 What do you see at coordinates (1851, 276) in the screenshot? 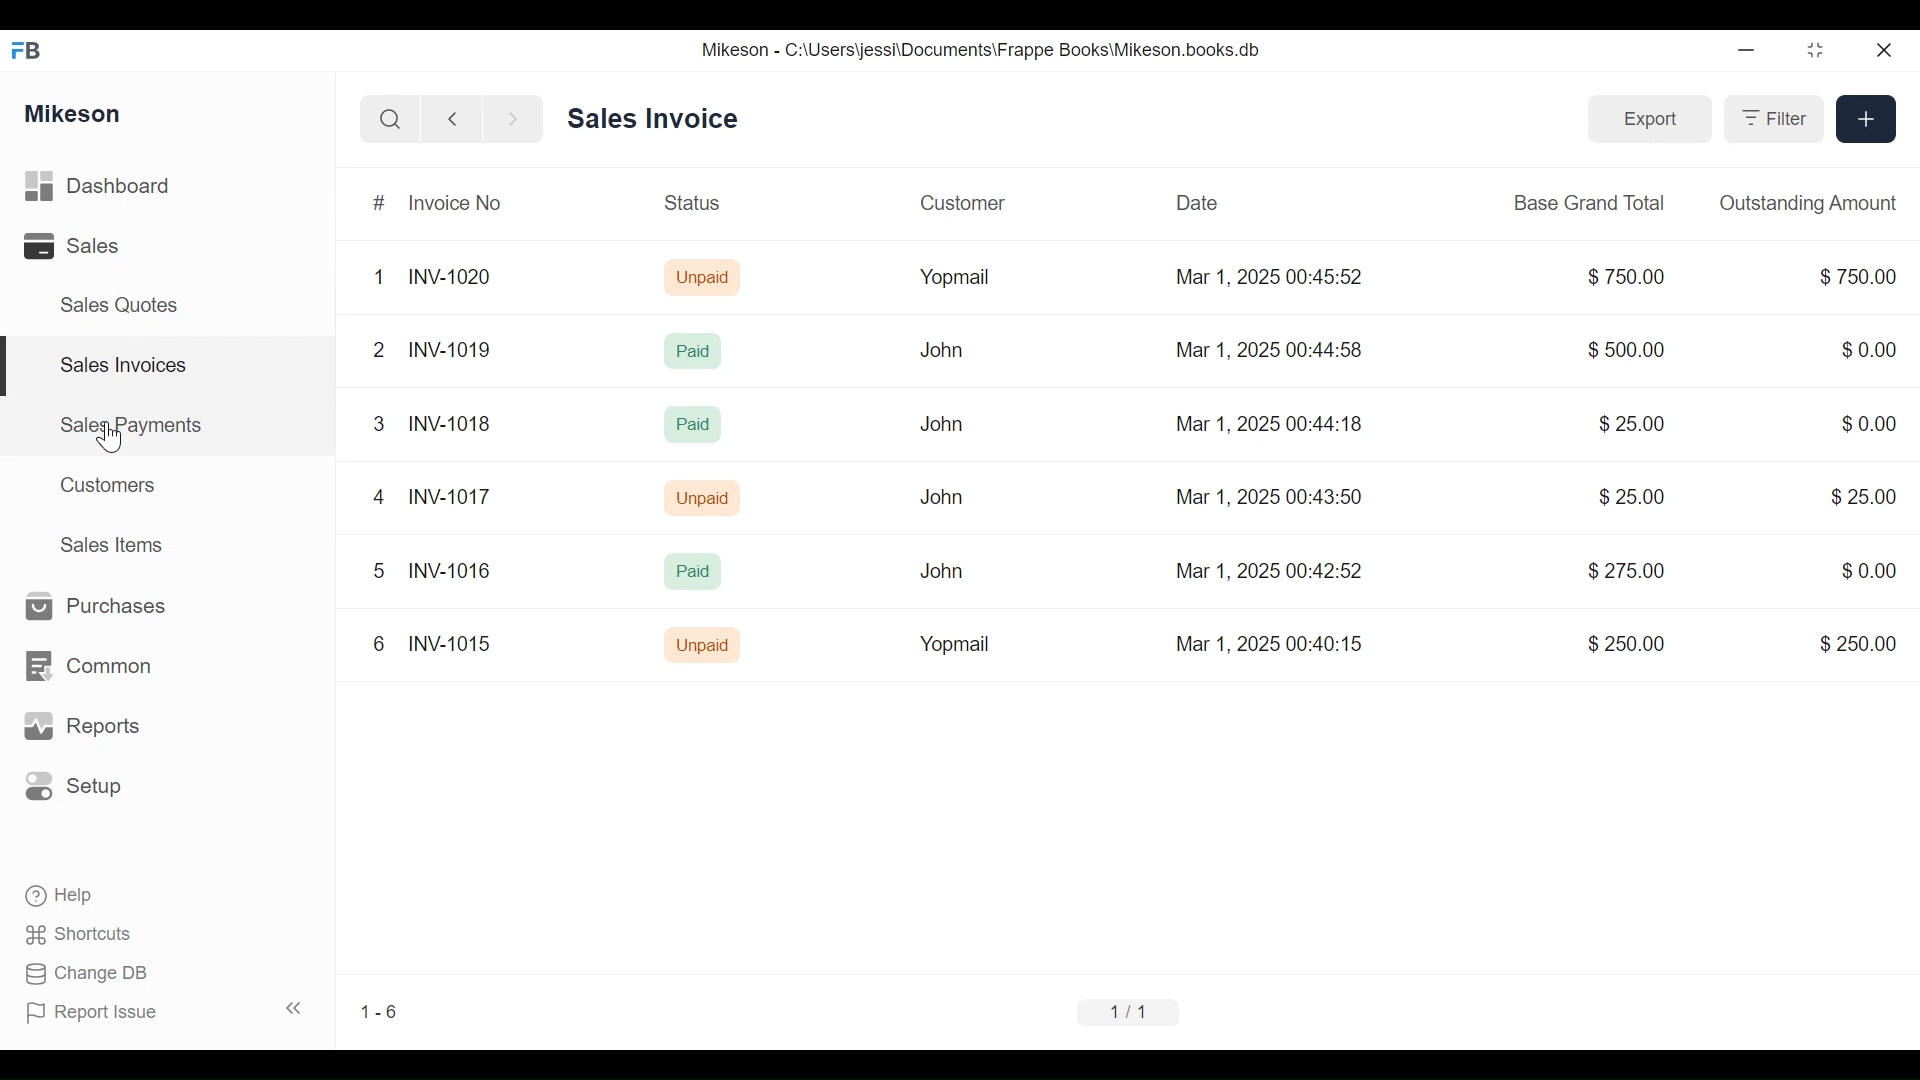
I see `750` at bounding box center [1851, 276].